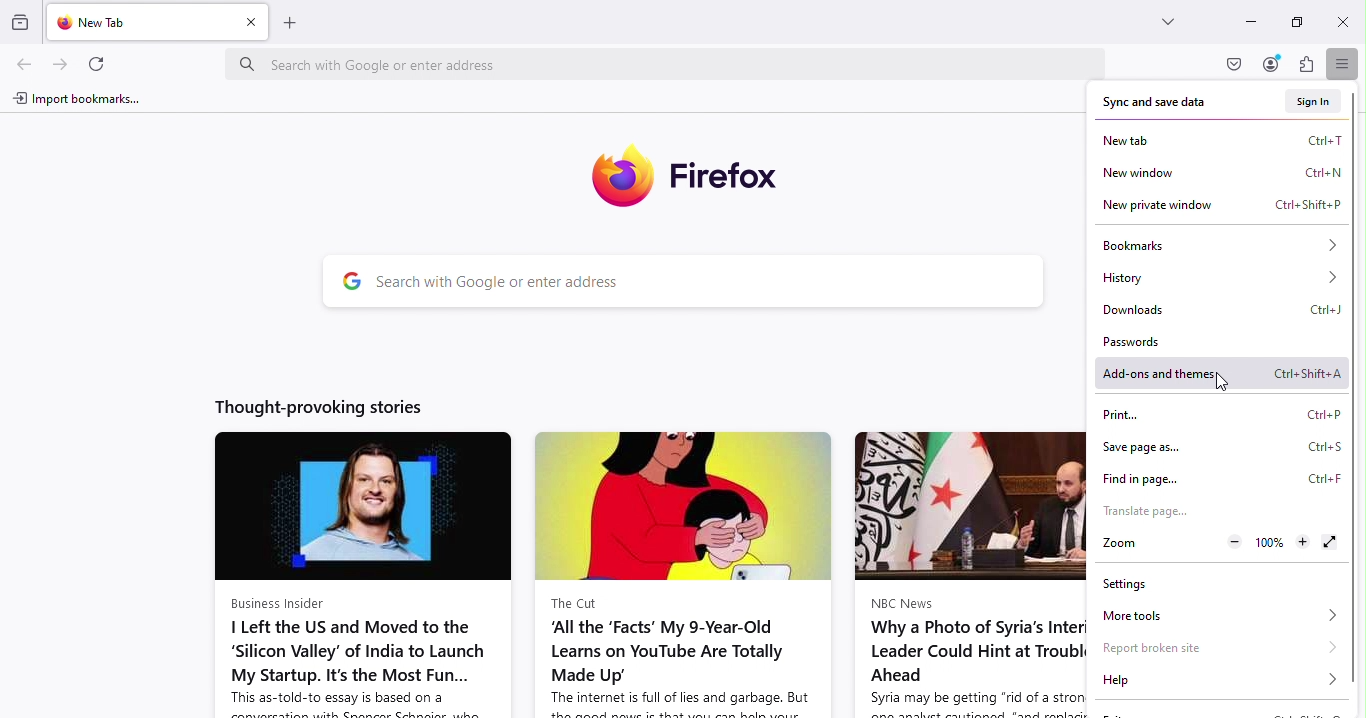  I want to click on New tab, so click(1218, 140).